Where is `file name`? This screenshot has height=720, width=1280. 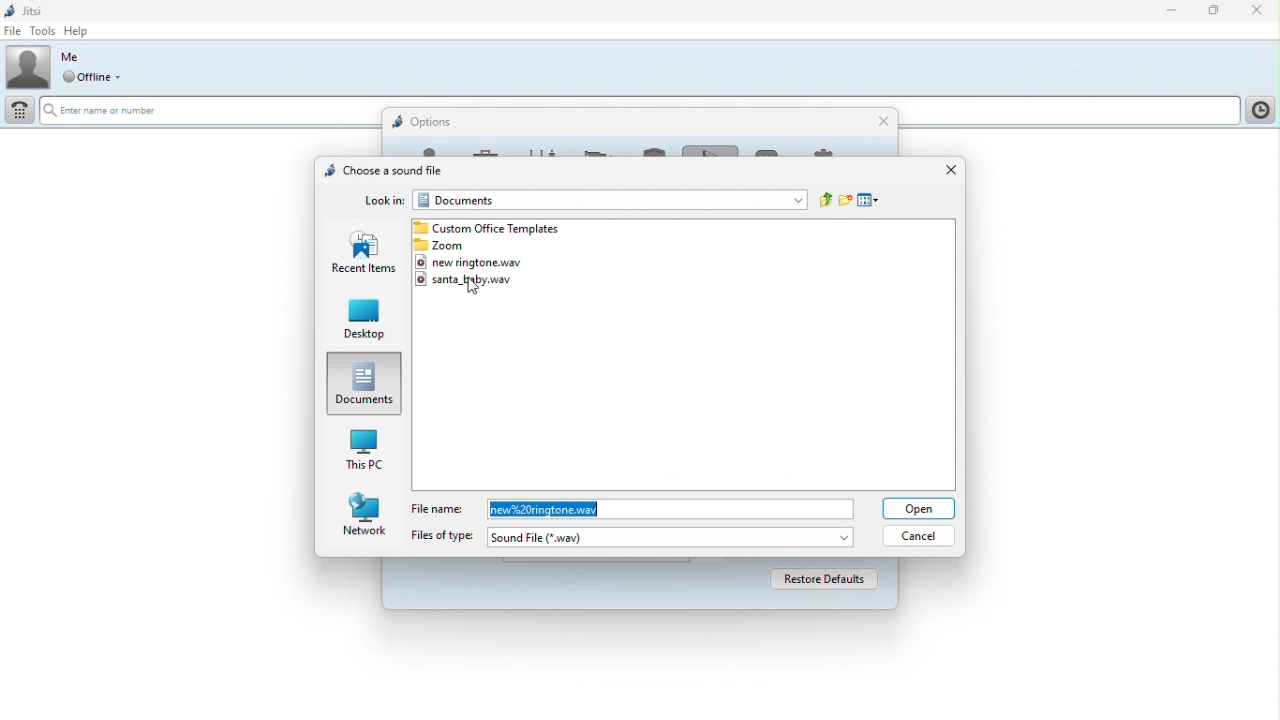
file name is located at coordinates (440, 509).